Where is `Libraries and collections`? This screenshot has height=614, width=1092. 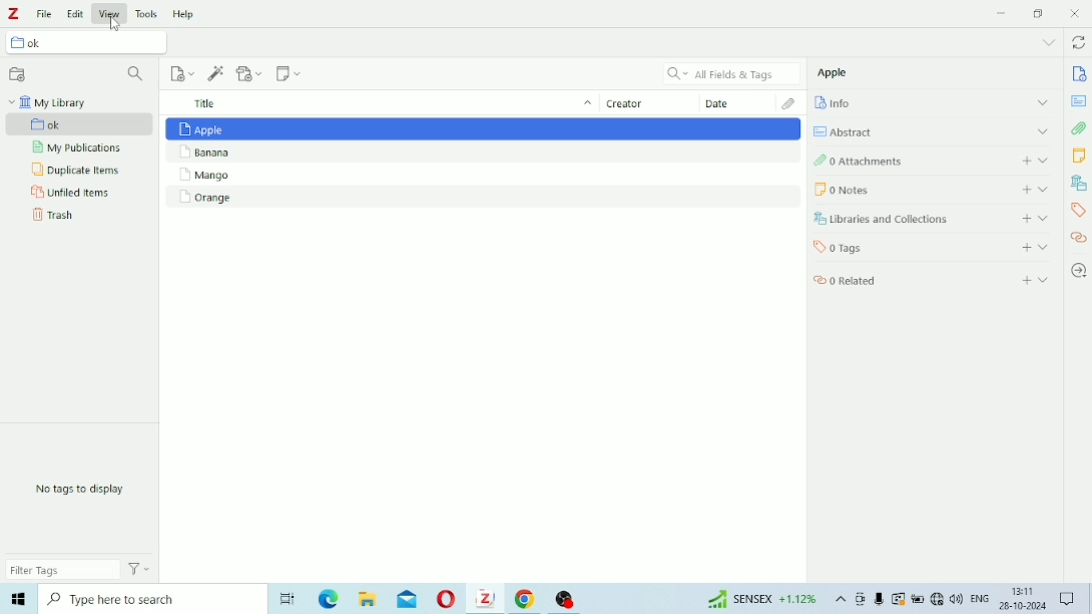 Libraries and collections is located at coordinates (892, 220).